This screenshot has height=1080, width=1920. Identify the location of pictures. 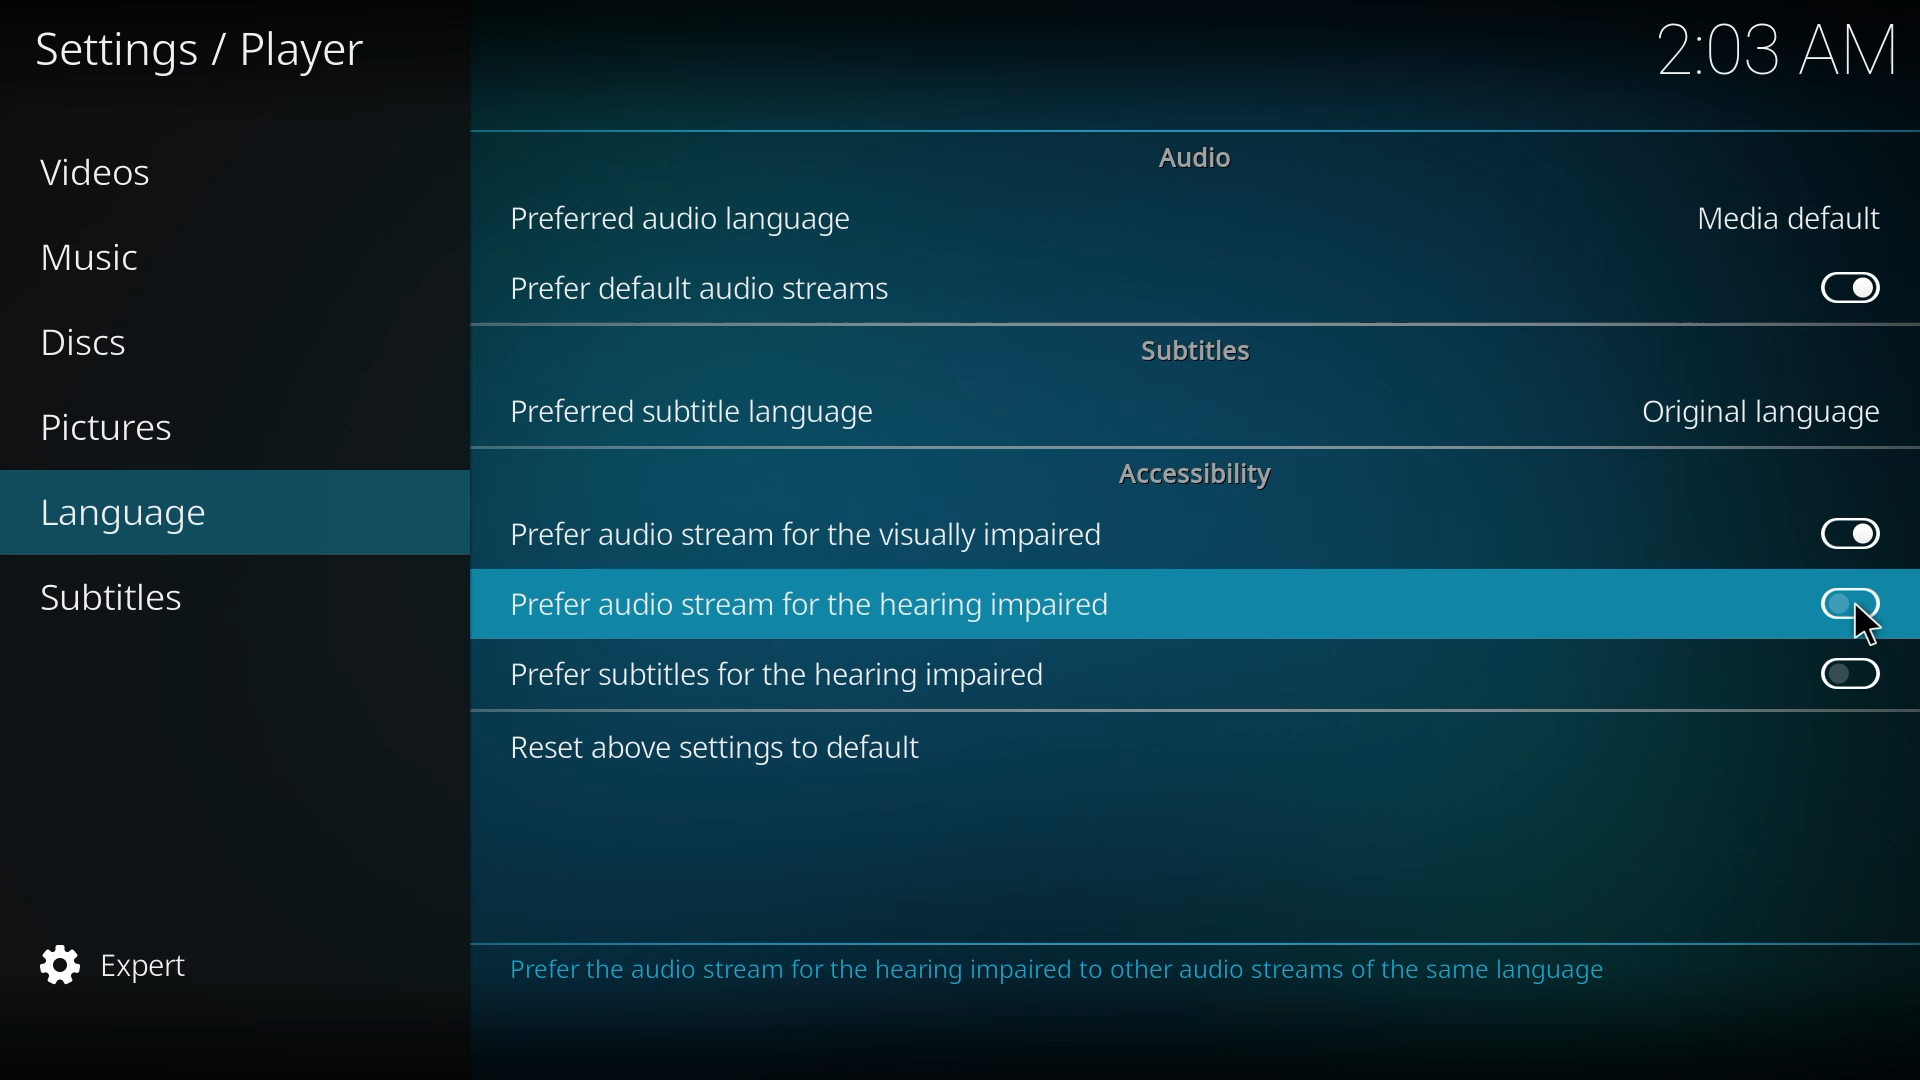
(115, 426).